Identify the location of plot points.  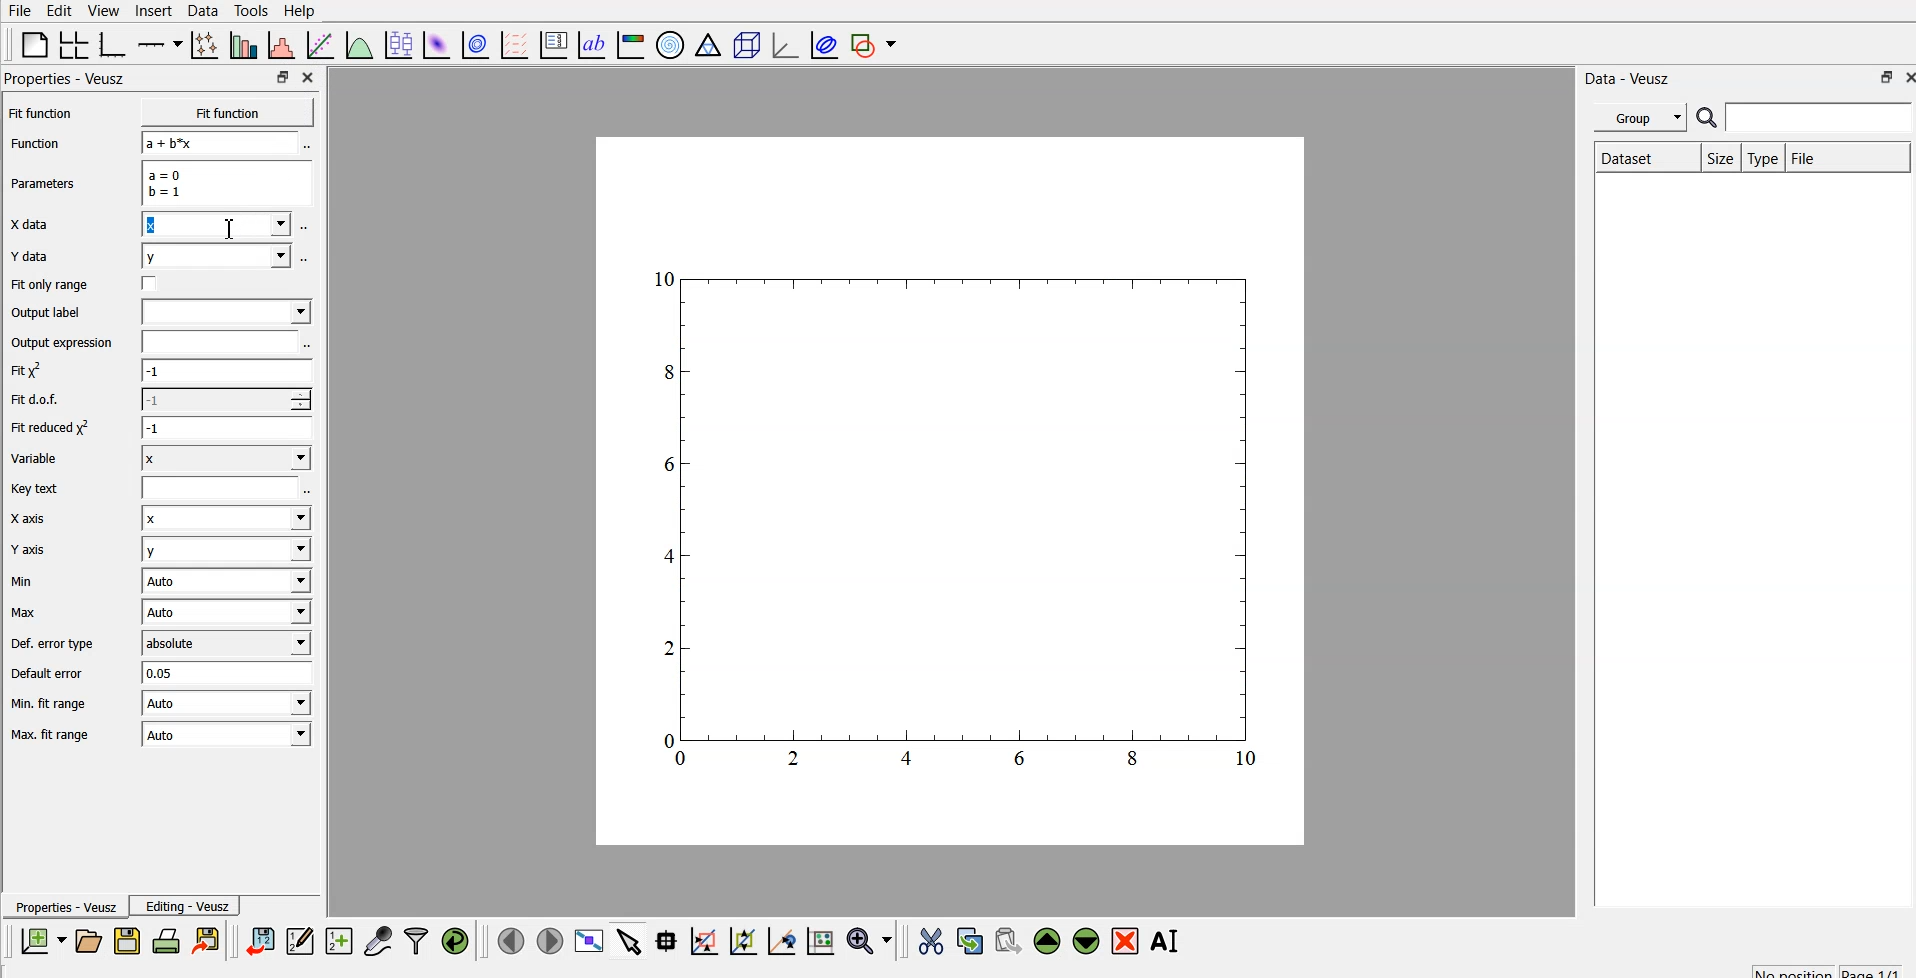
(205, 45).